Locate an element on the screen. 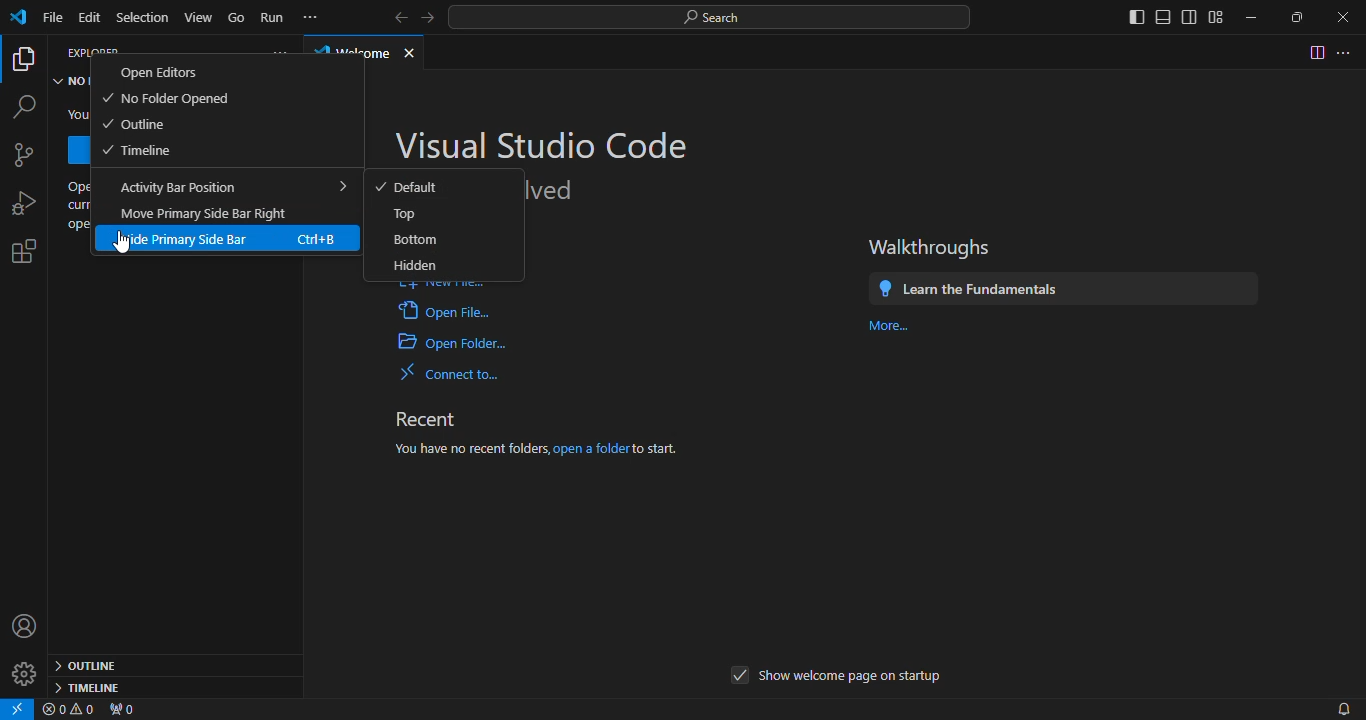 The image size is (1366, 720). close is located at coordinates (1335, 16).